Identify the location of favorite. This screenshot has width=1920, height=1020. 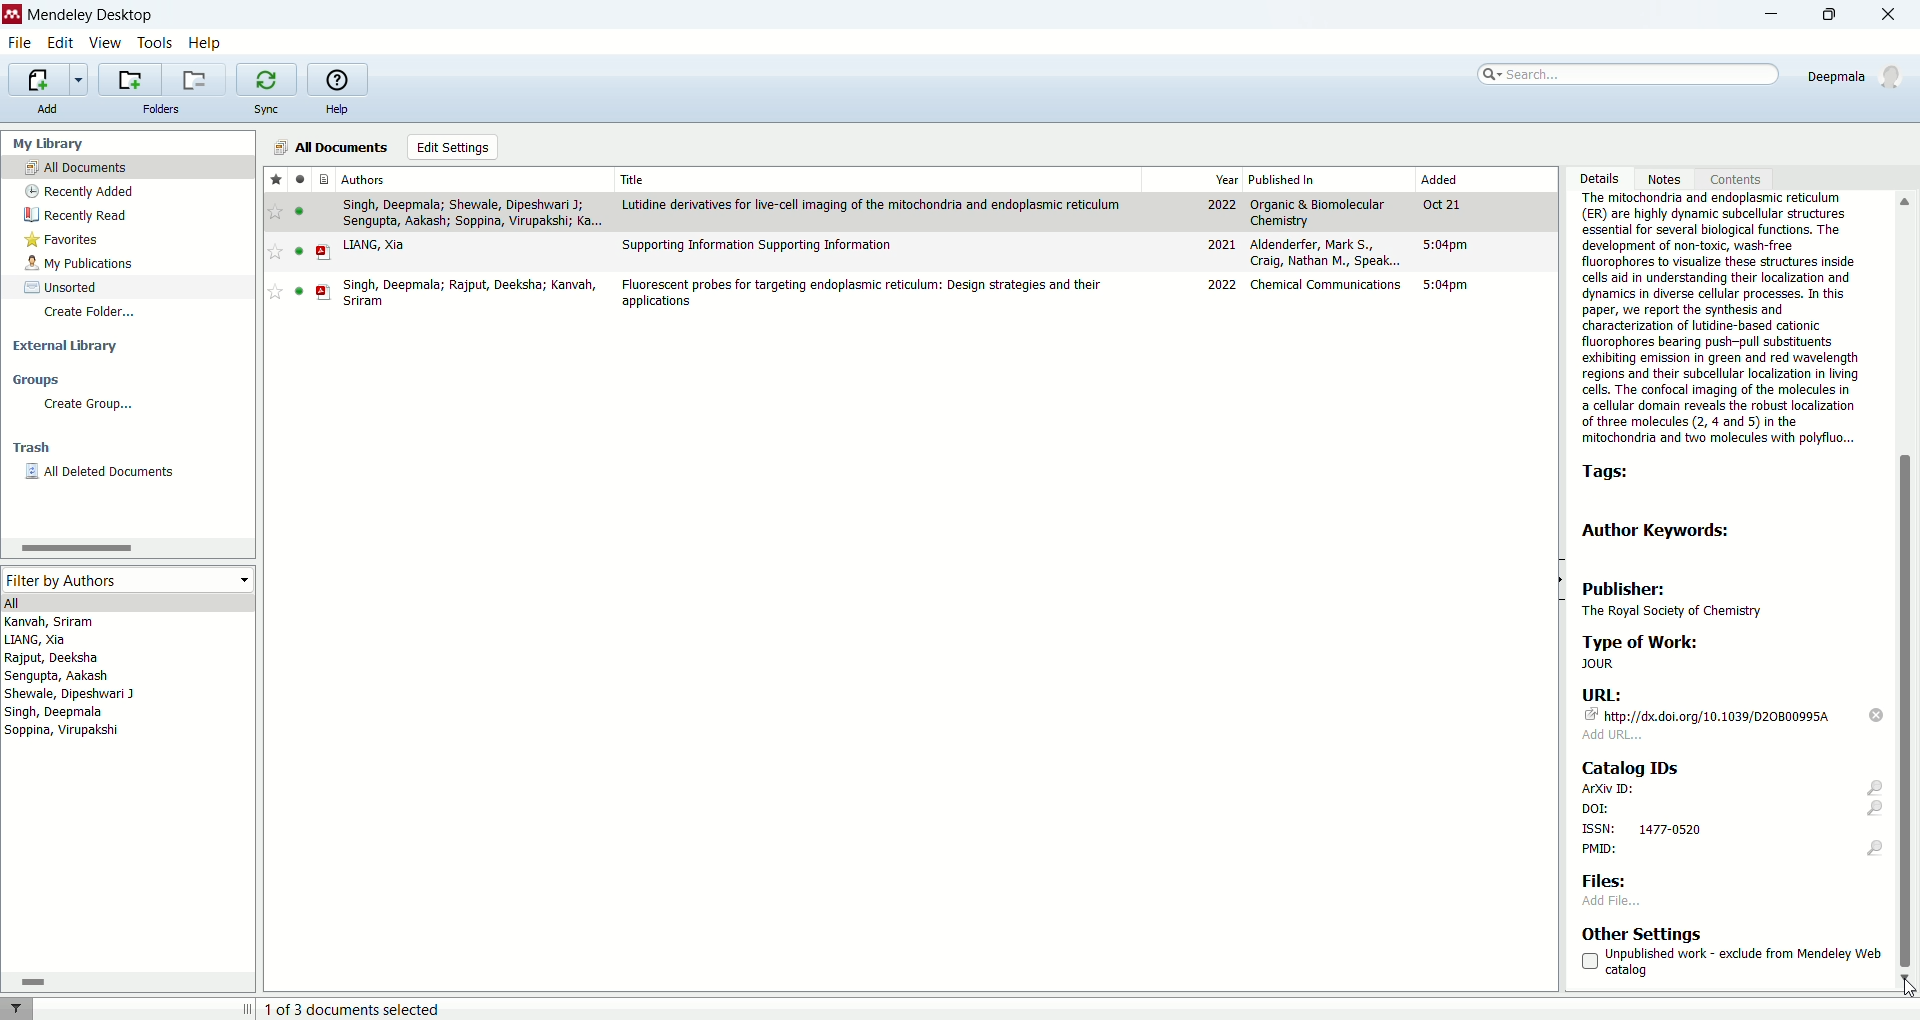
(275, 252).